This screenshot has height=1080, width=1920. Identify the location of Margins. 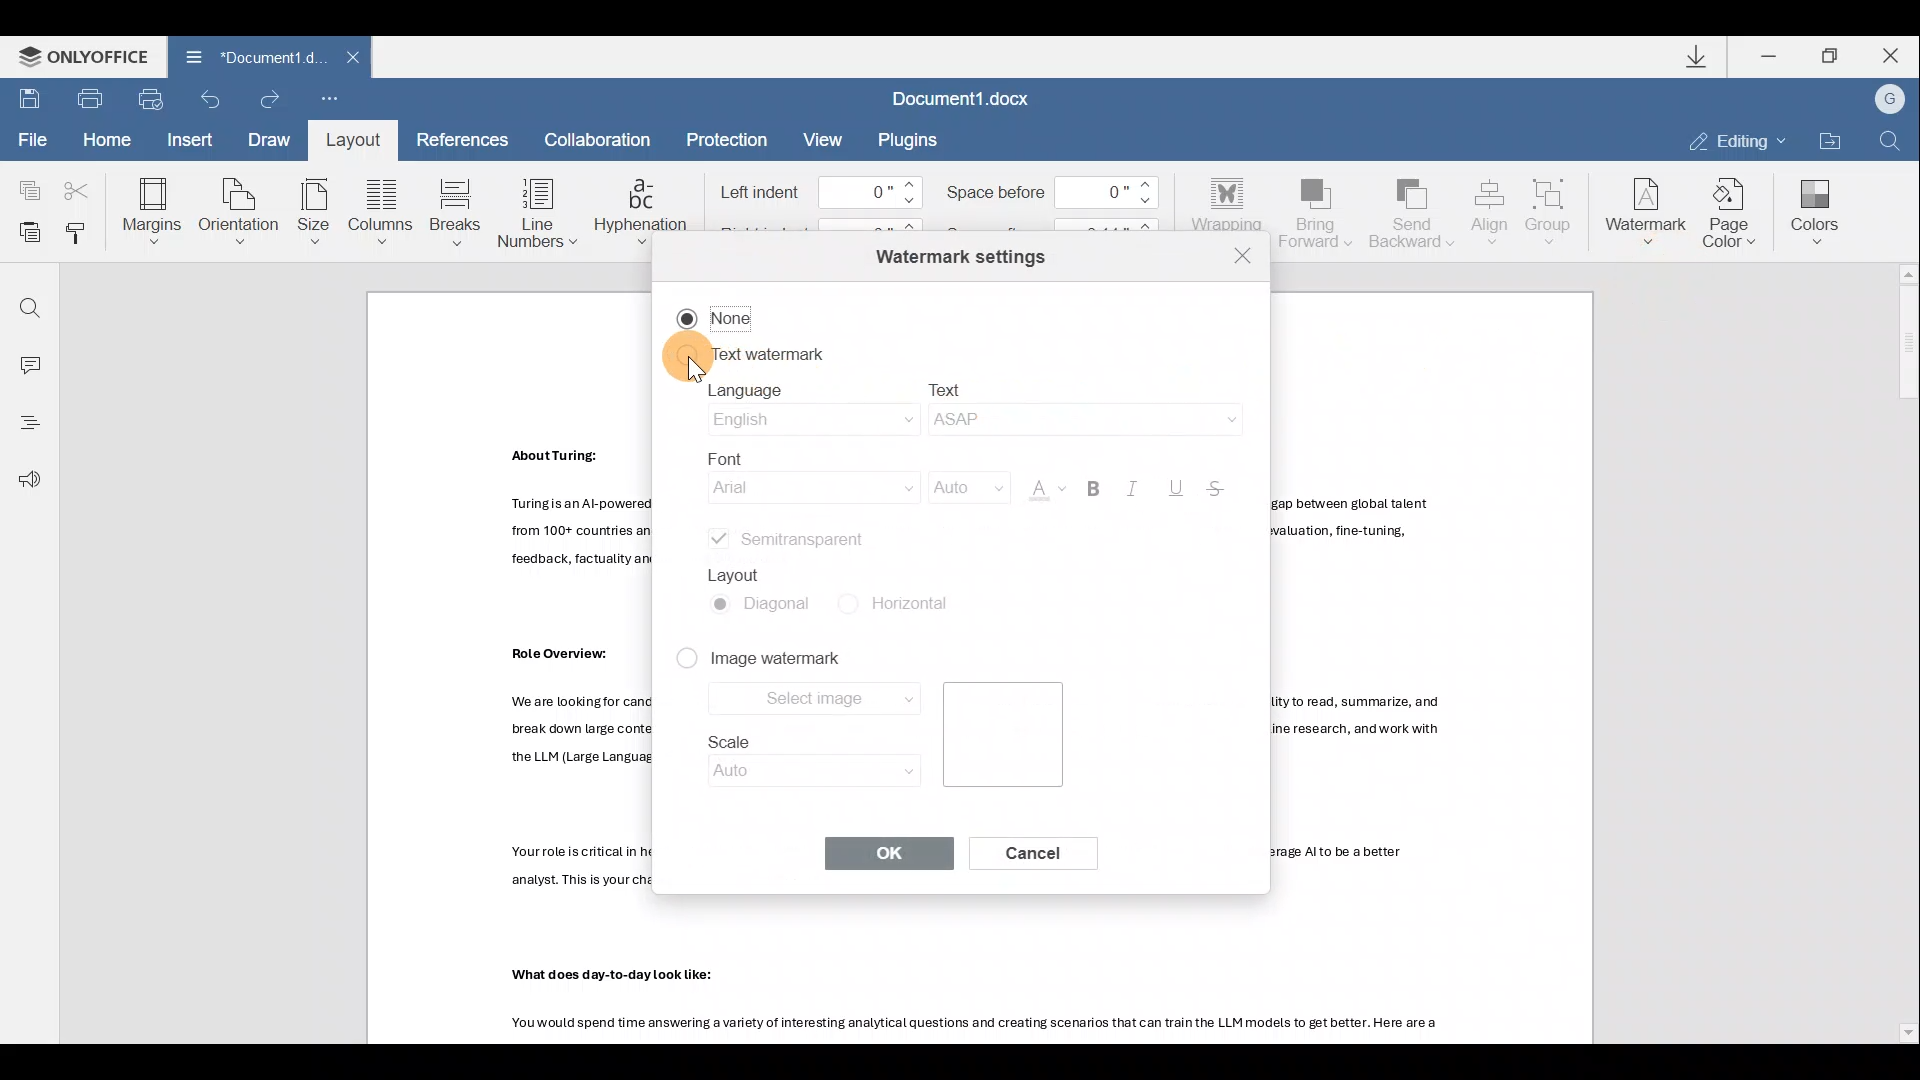
(156, 207).